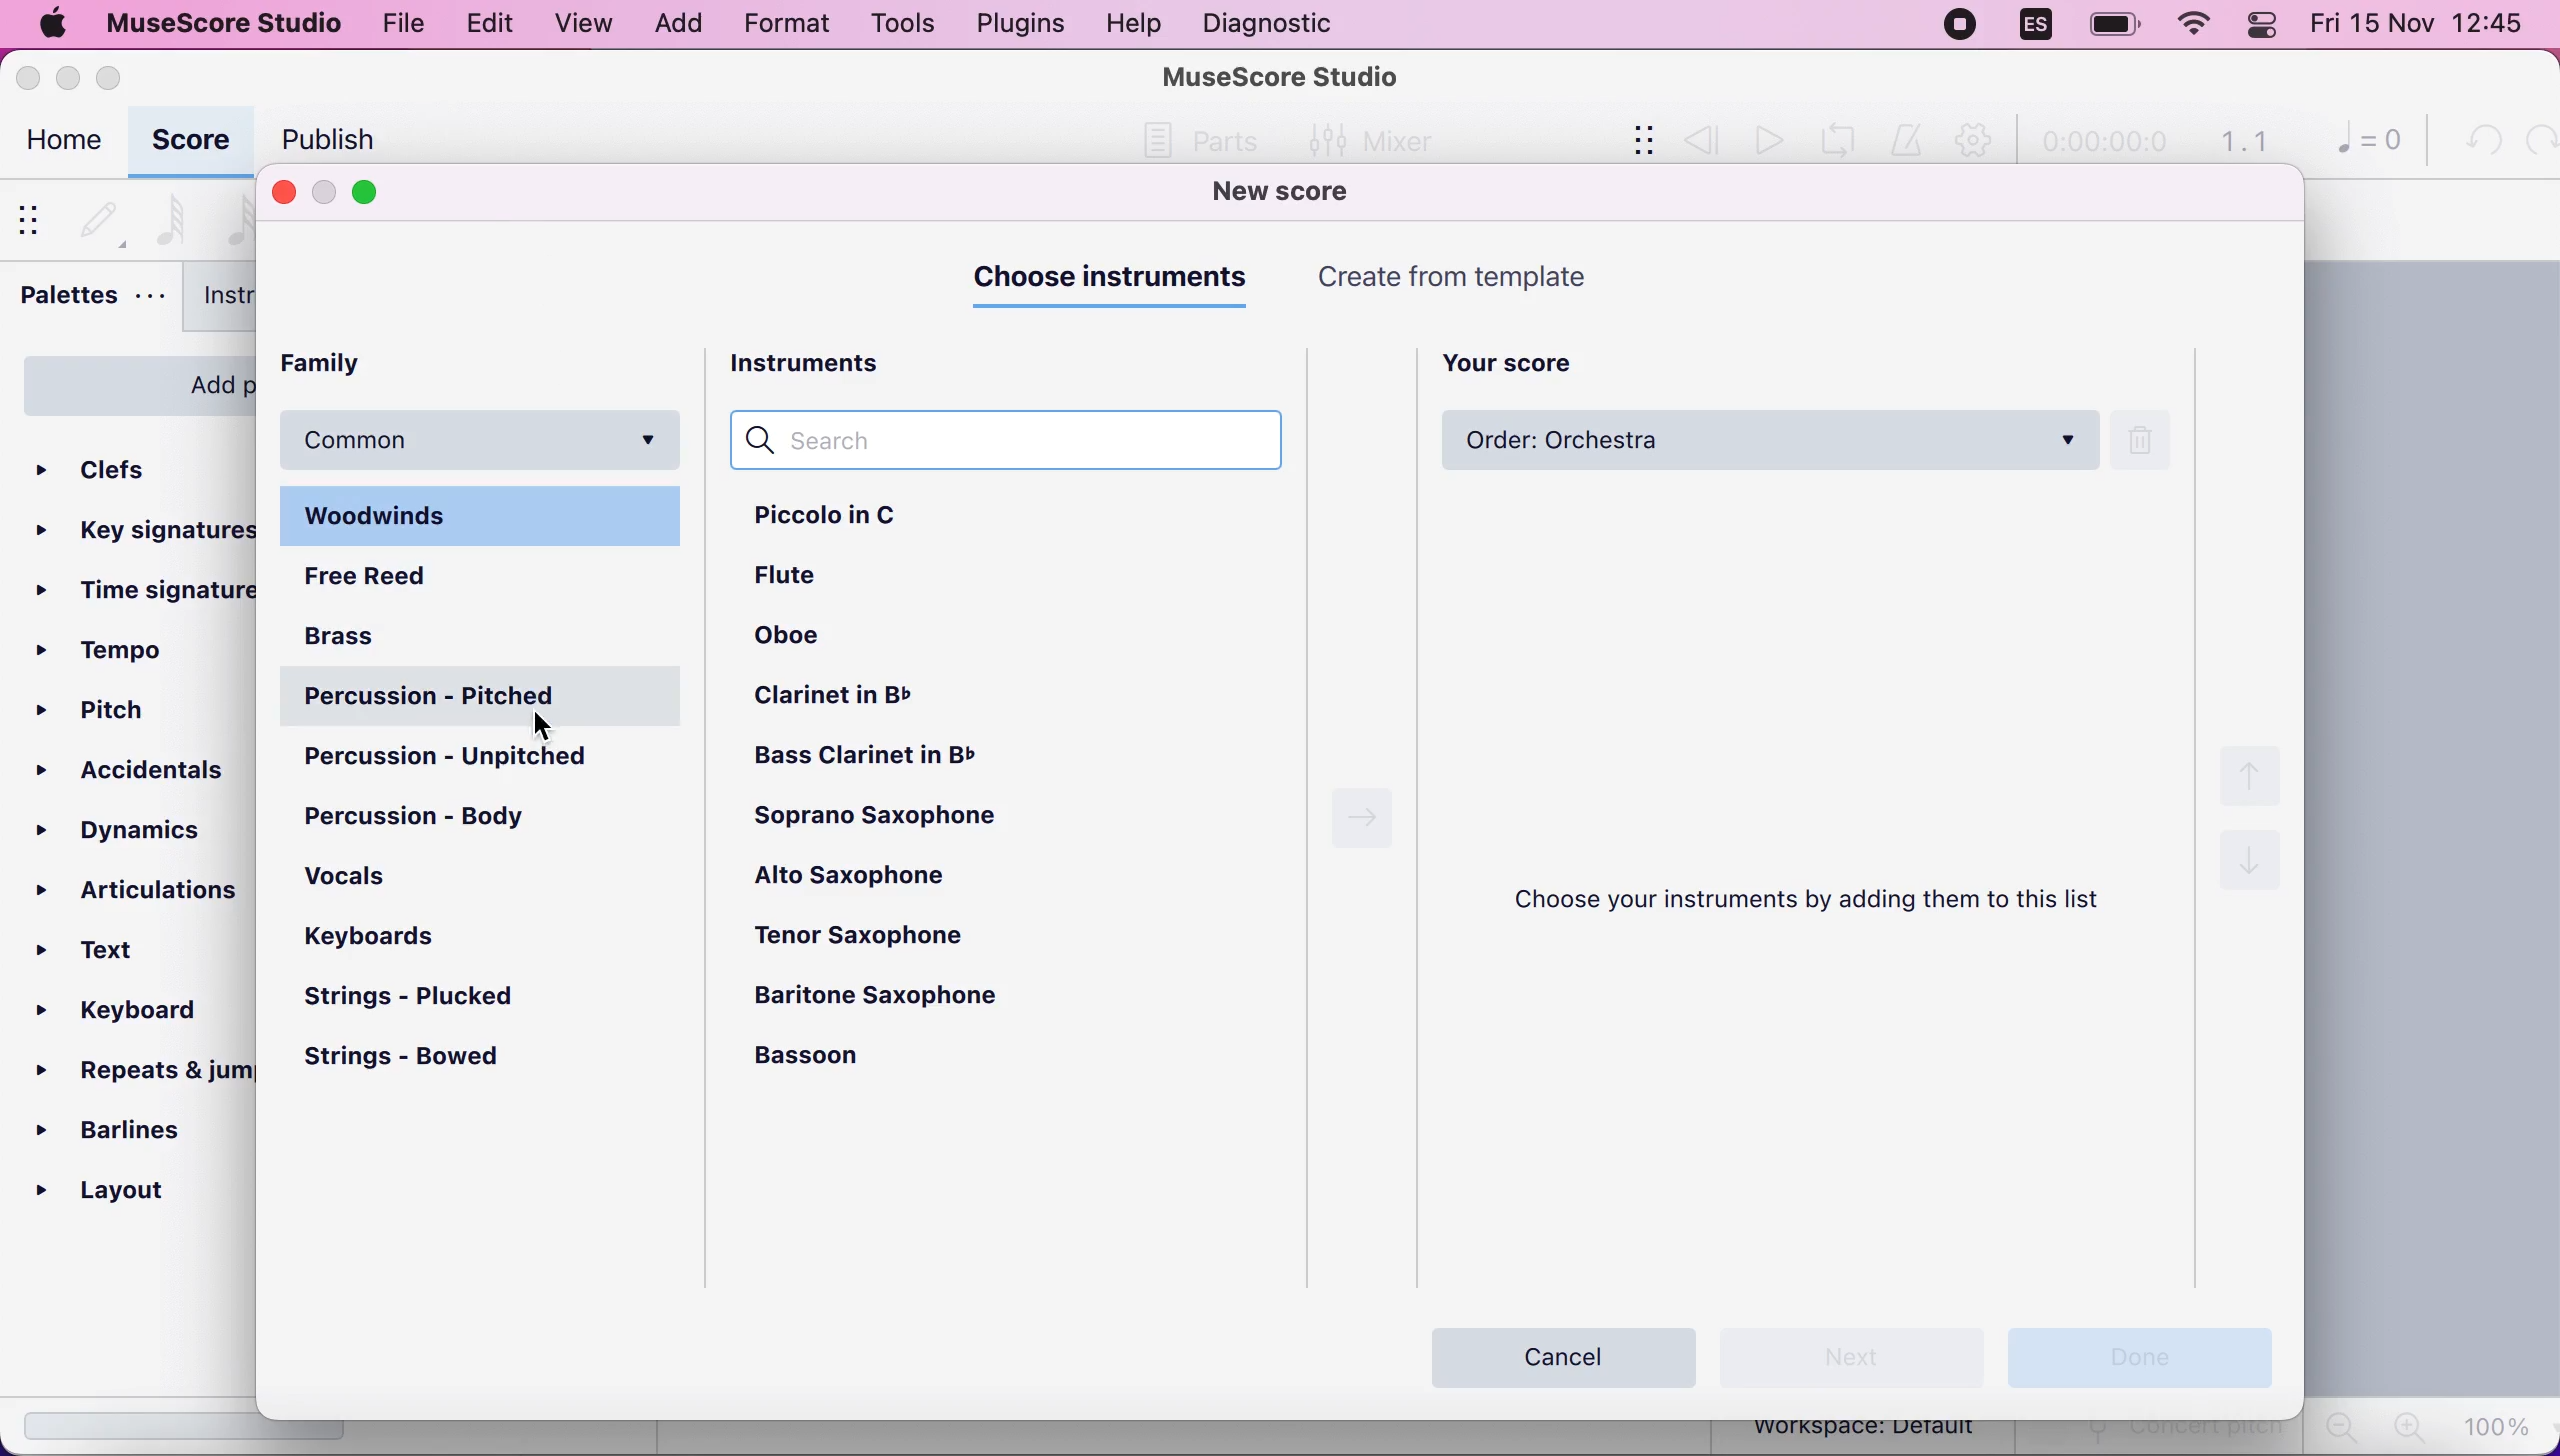  What do you see at coordinates (2243, 142) in the screenshot?
I see `1.1 time` at bounding box center [2243, 142].